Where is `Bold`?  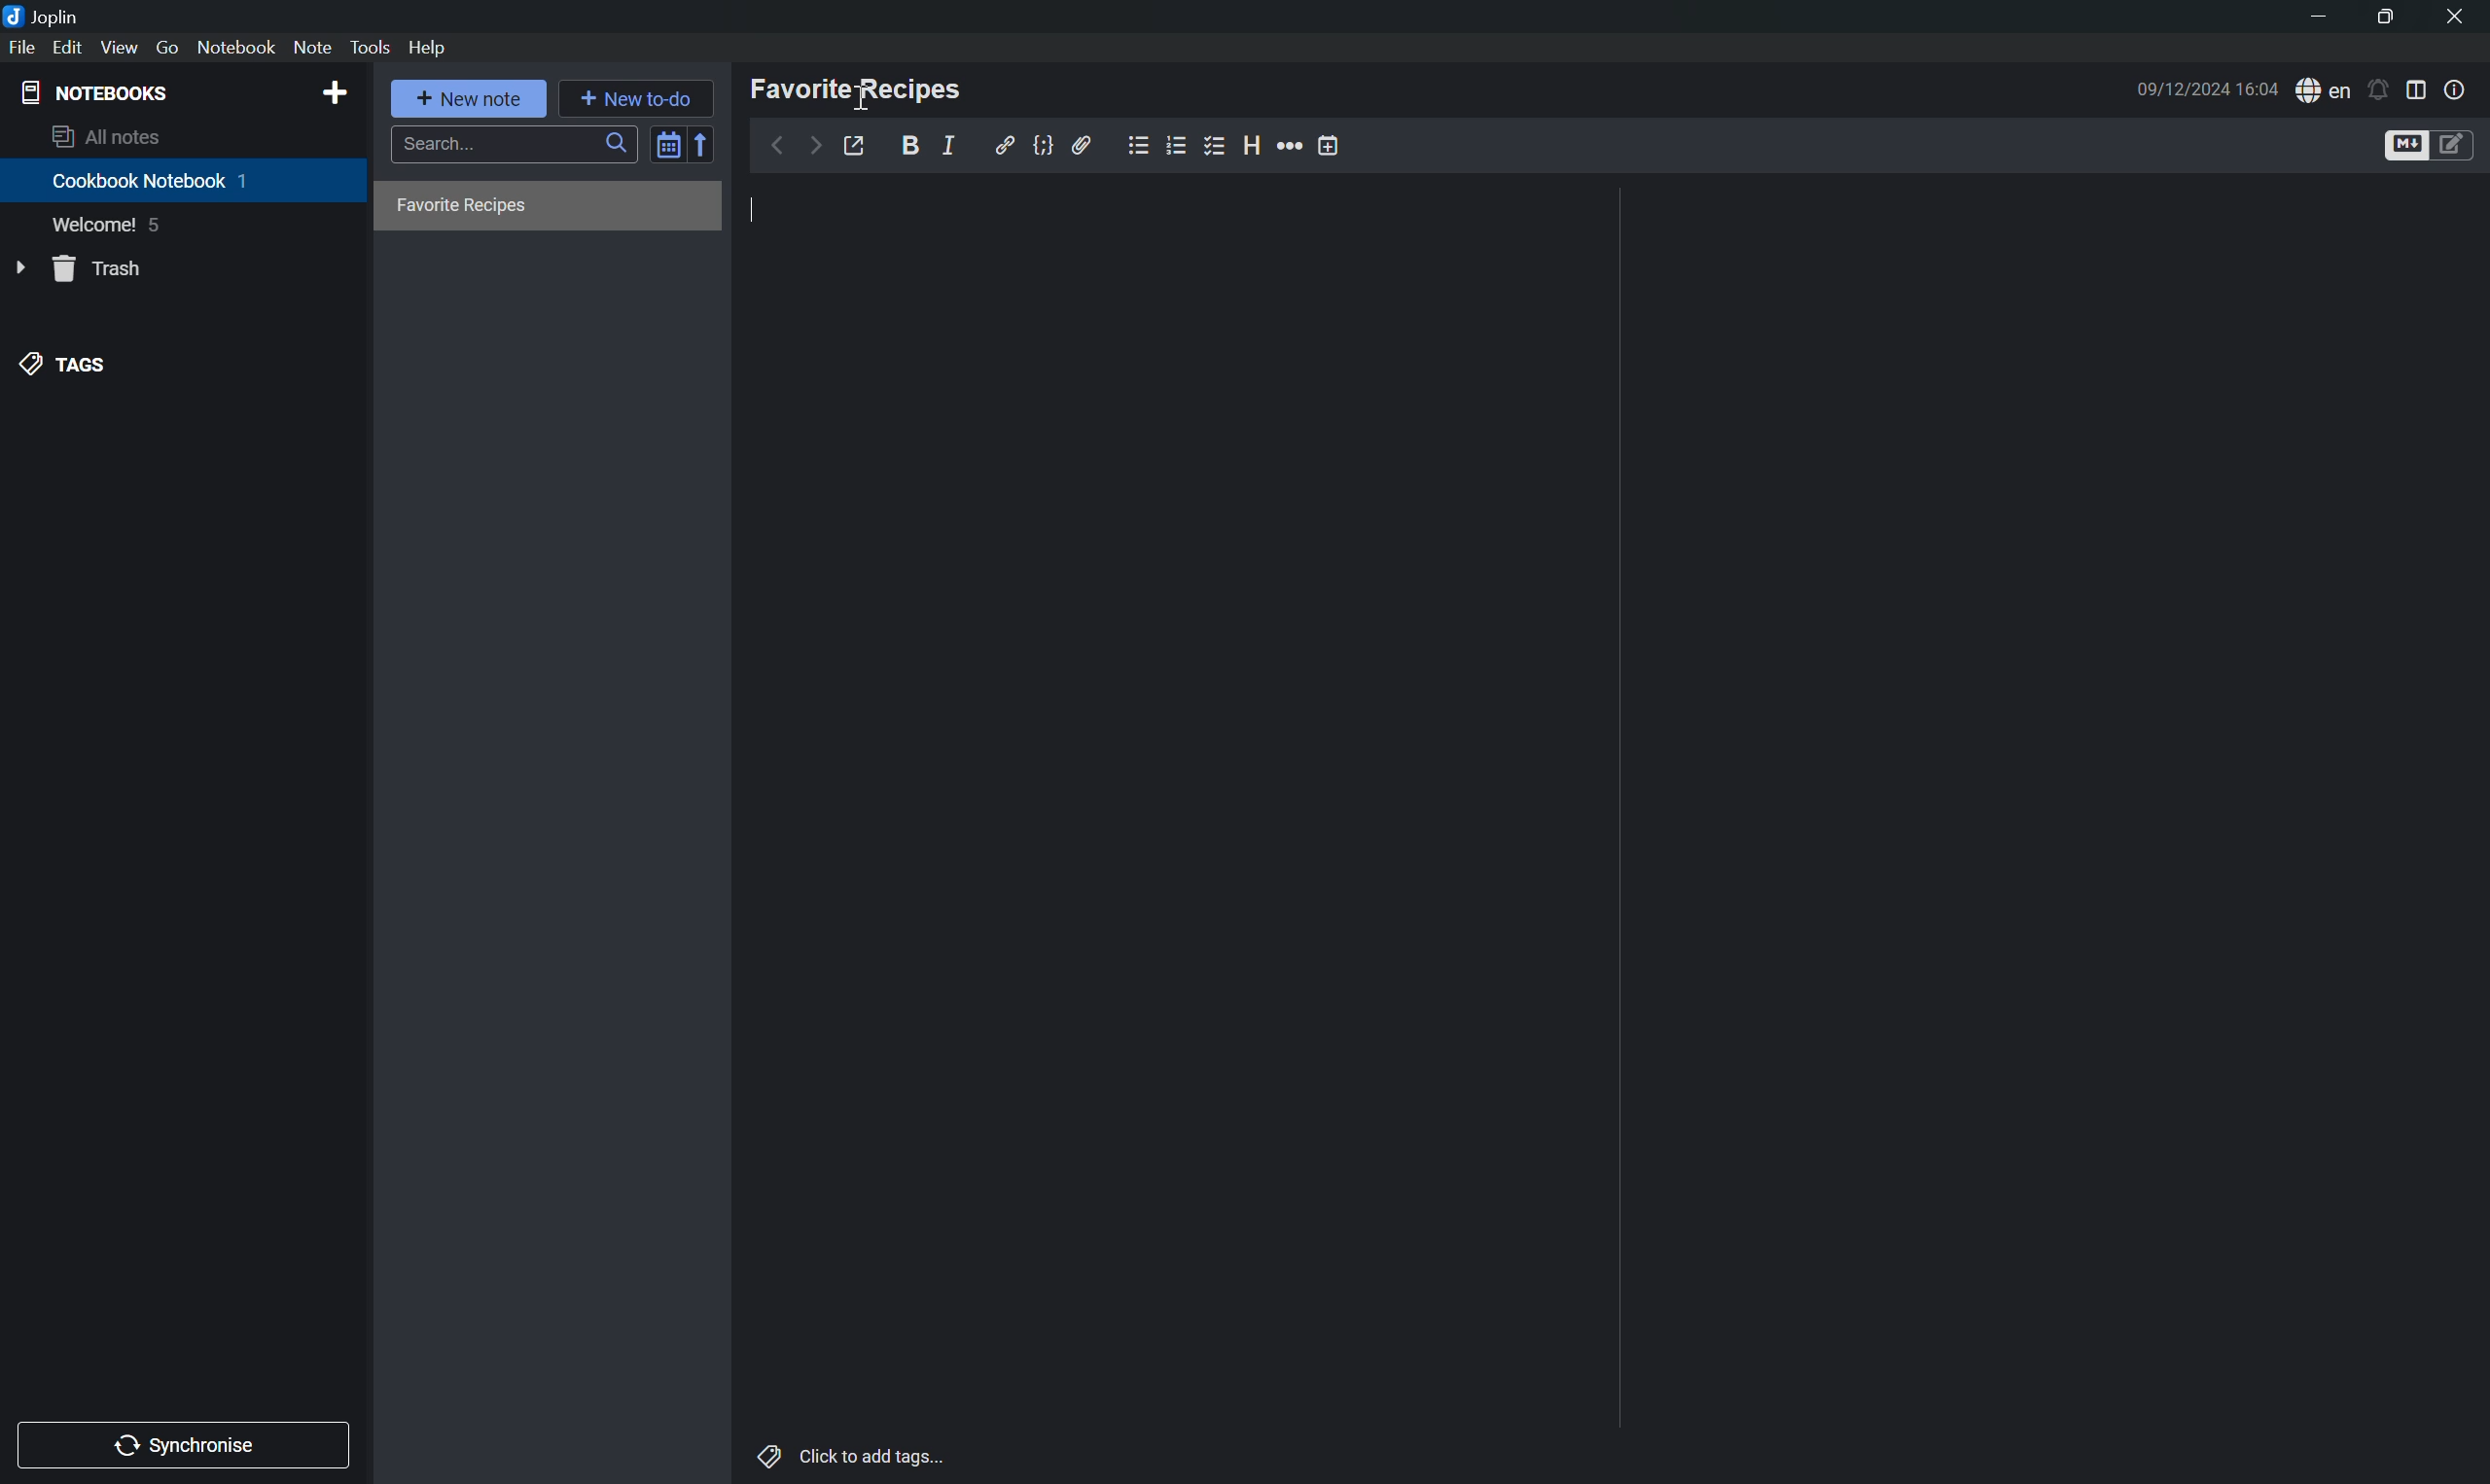 Bold is located at coordinates (914, 142).